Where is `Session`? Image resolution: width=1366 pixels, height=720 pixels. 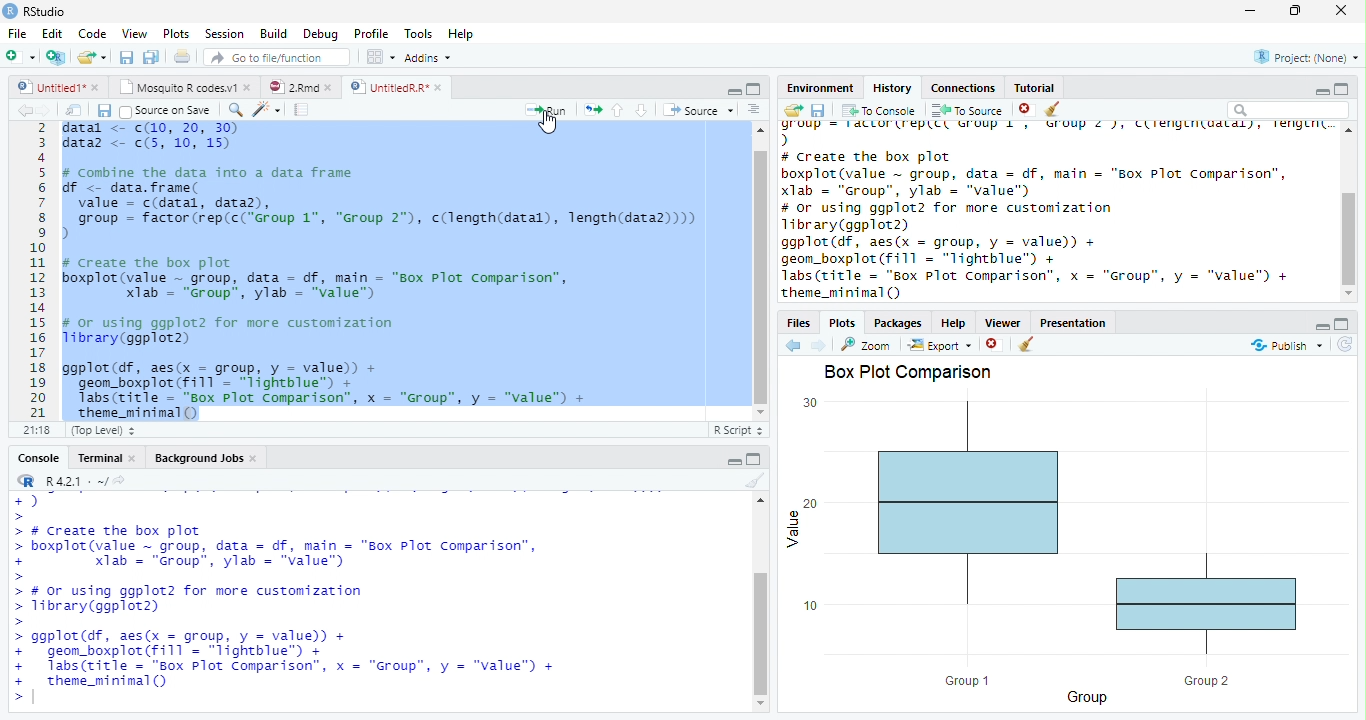
Session is located at coordinates (222, 33).